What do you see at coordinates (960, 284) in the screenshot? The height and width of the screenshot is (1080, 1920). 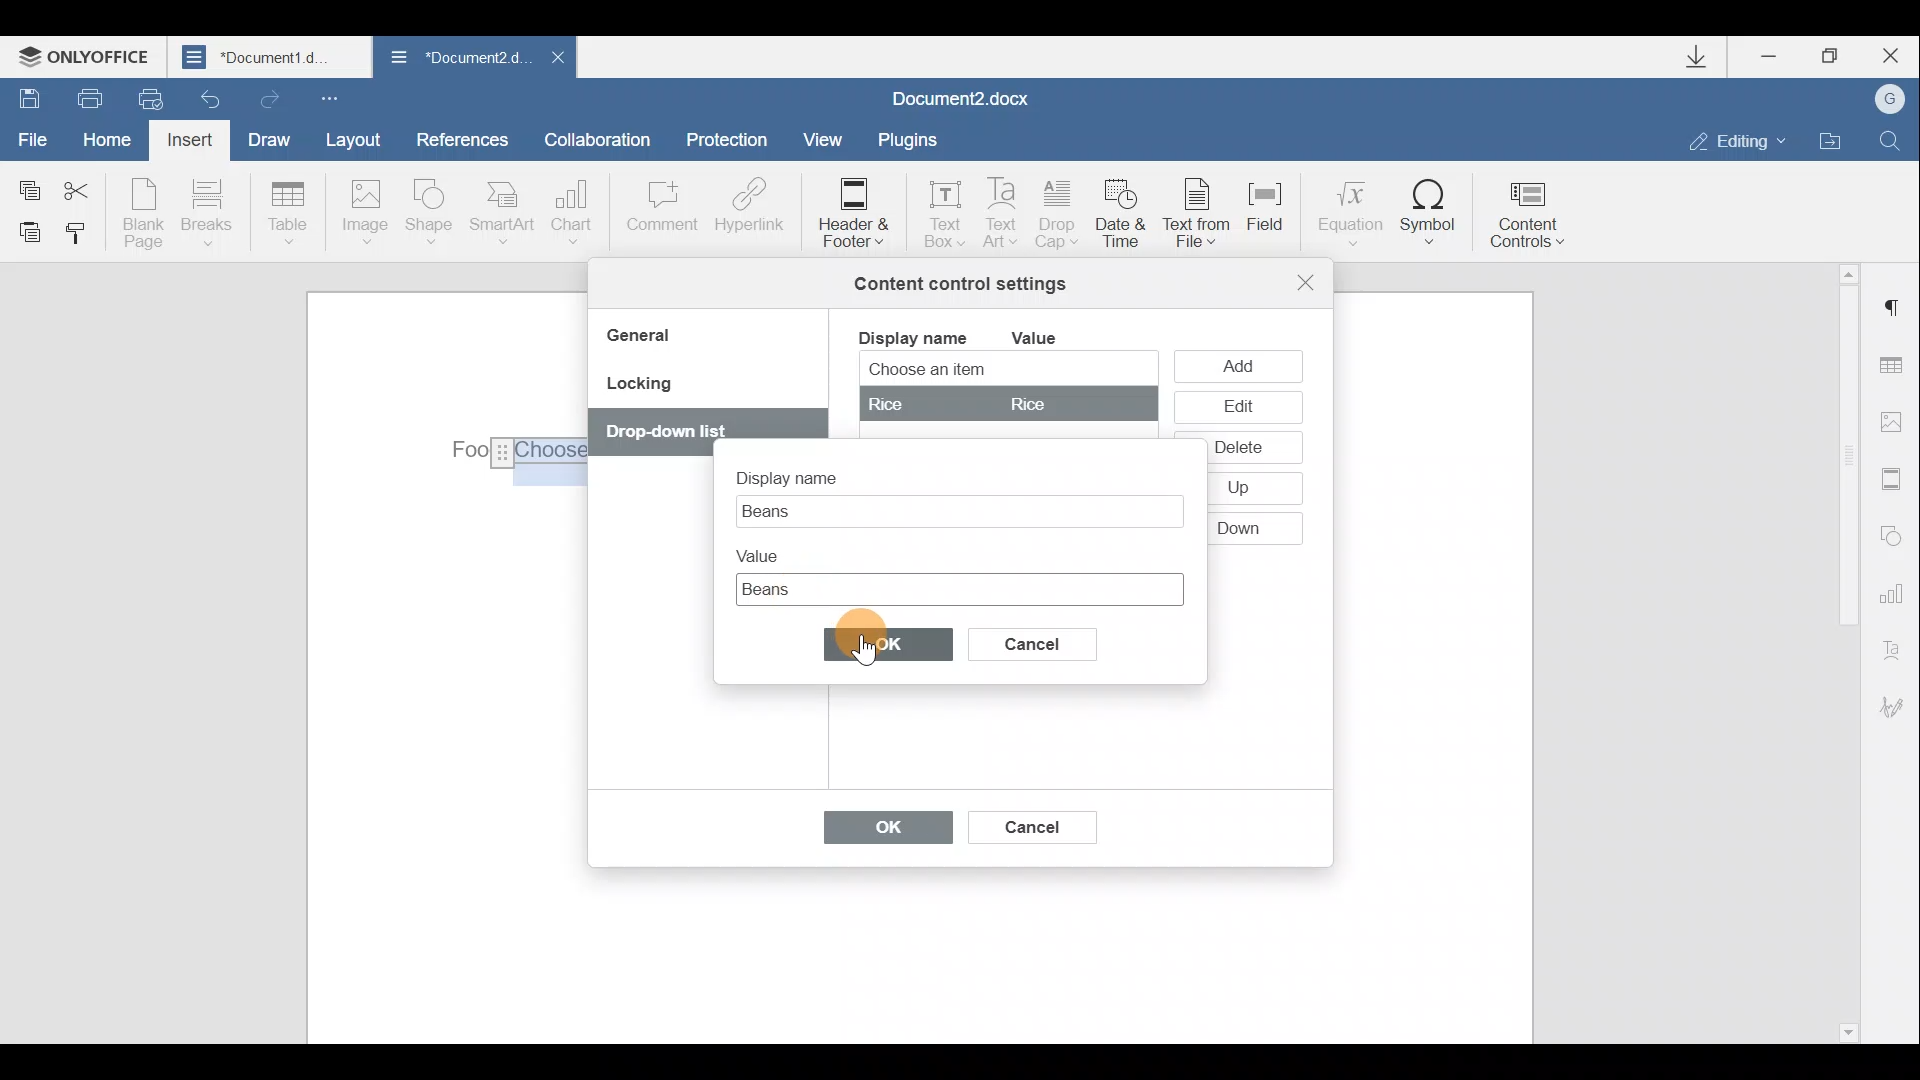 I see `Content control settings` at bounding box center [960, 284].